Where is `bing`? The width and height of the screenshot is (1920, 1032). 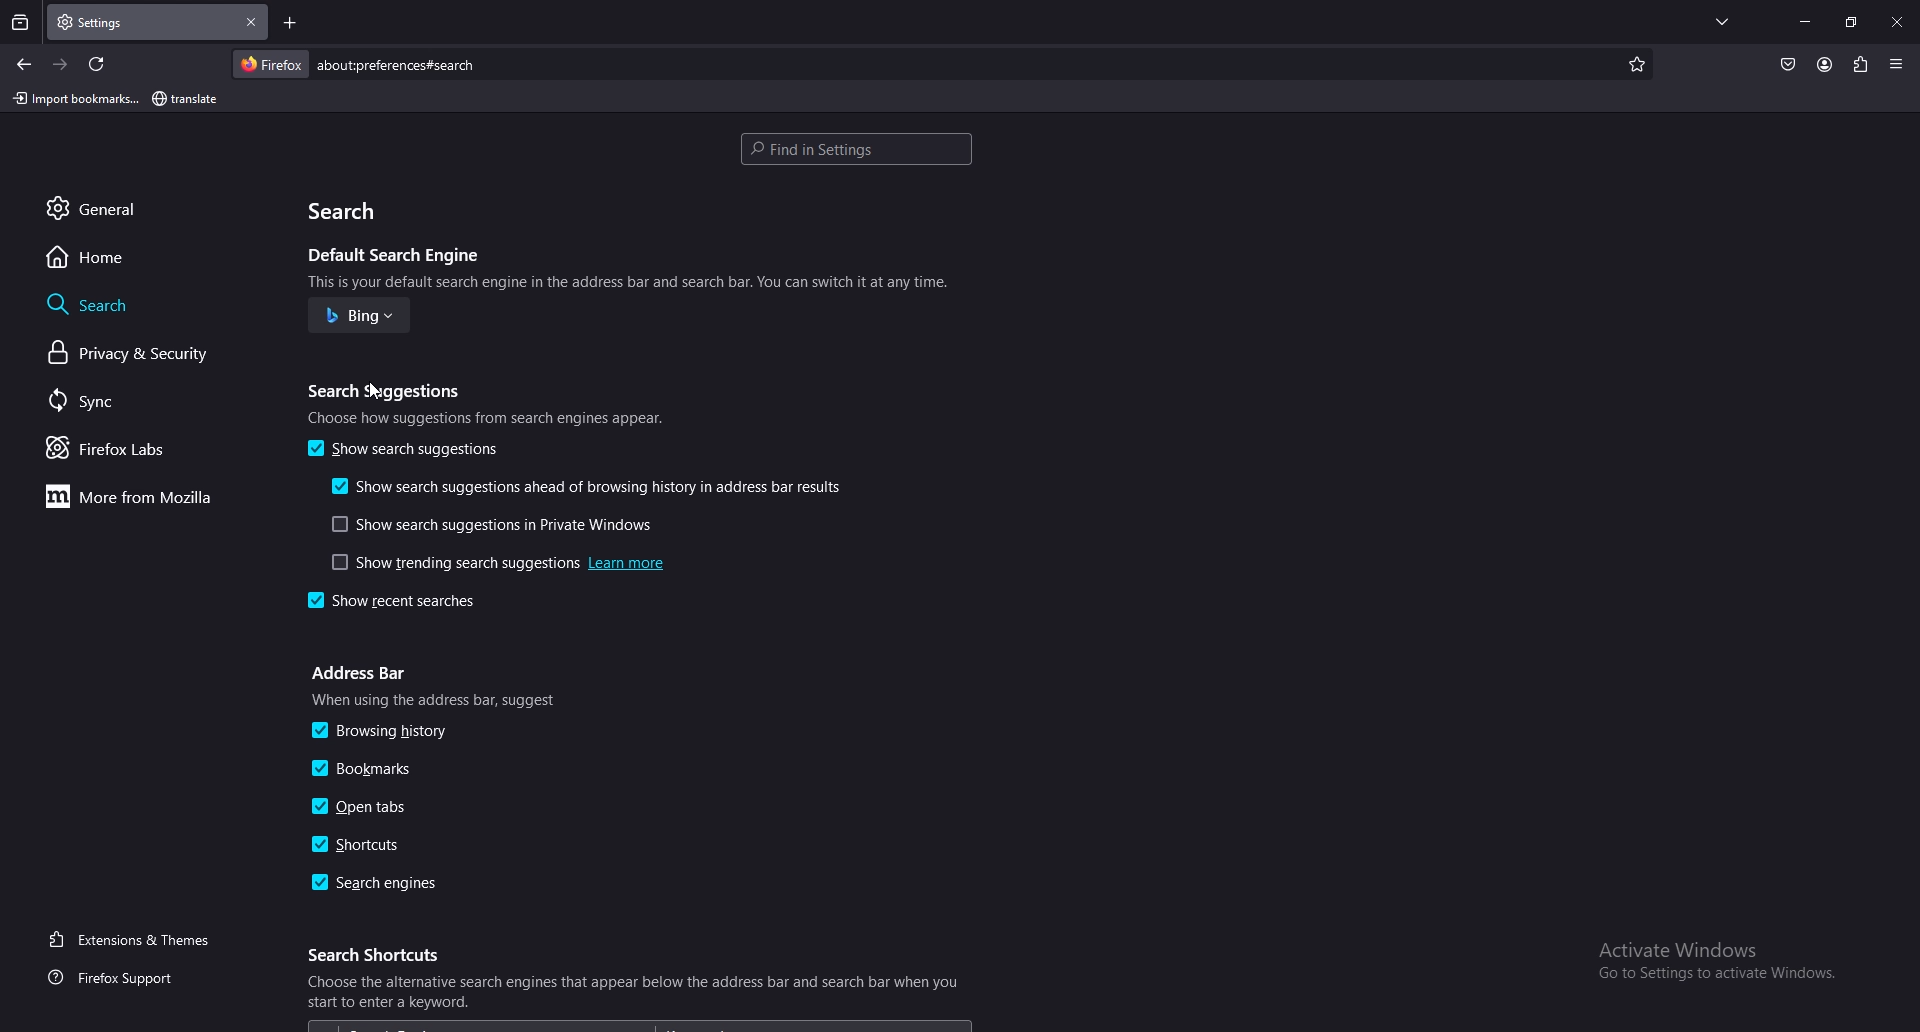
bing is located at coordinates (362, 316).